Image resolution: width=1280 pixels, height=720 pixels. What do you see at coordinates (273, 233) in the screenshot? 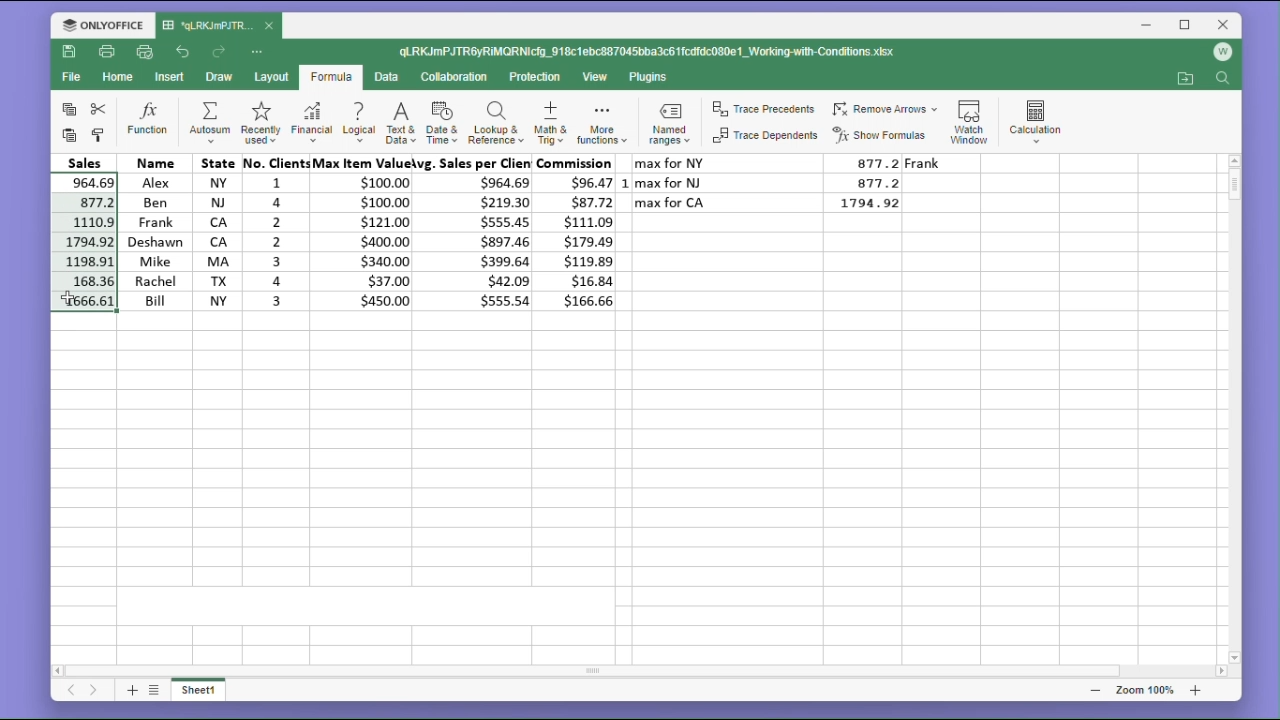
I see `no. of clients` at bounding box center [273, 233].